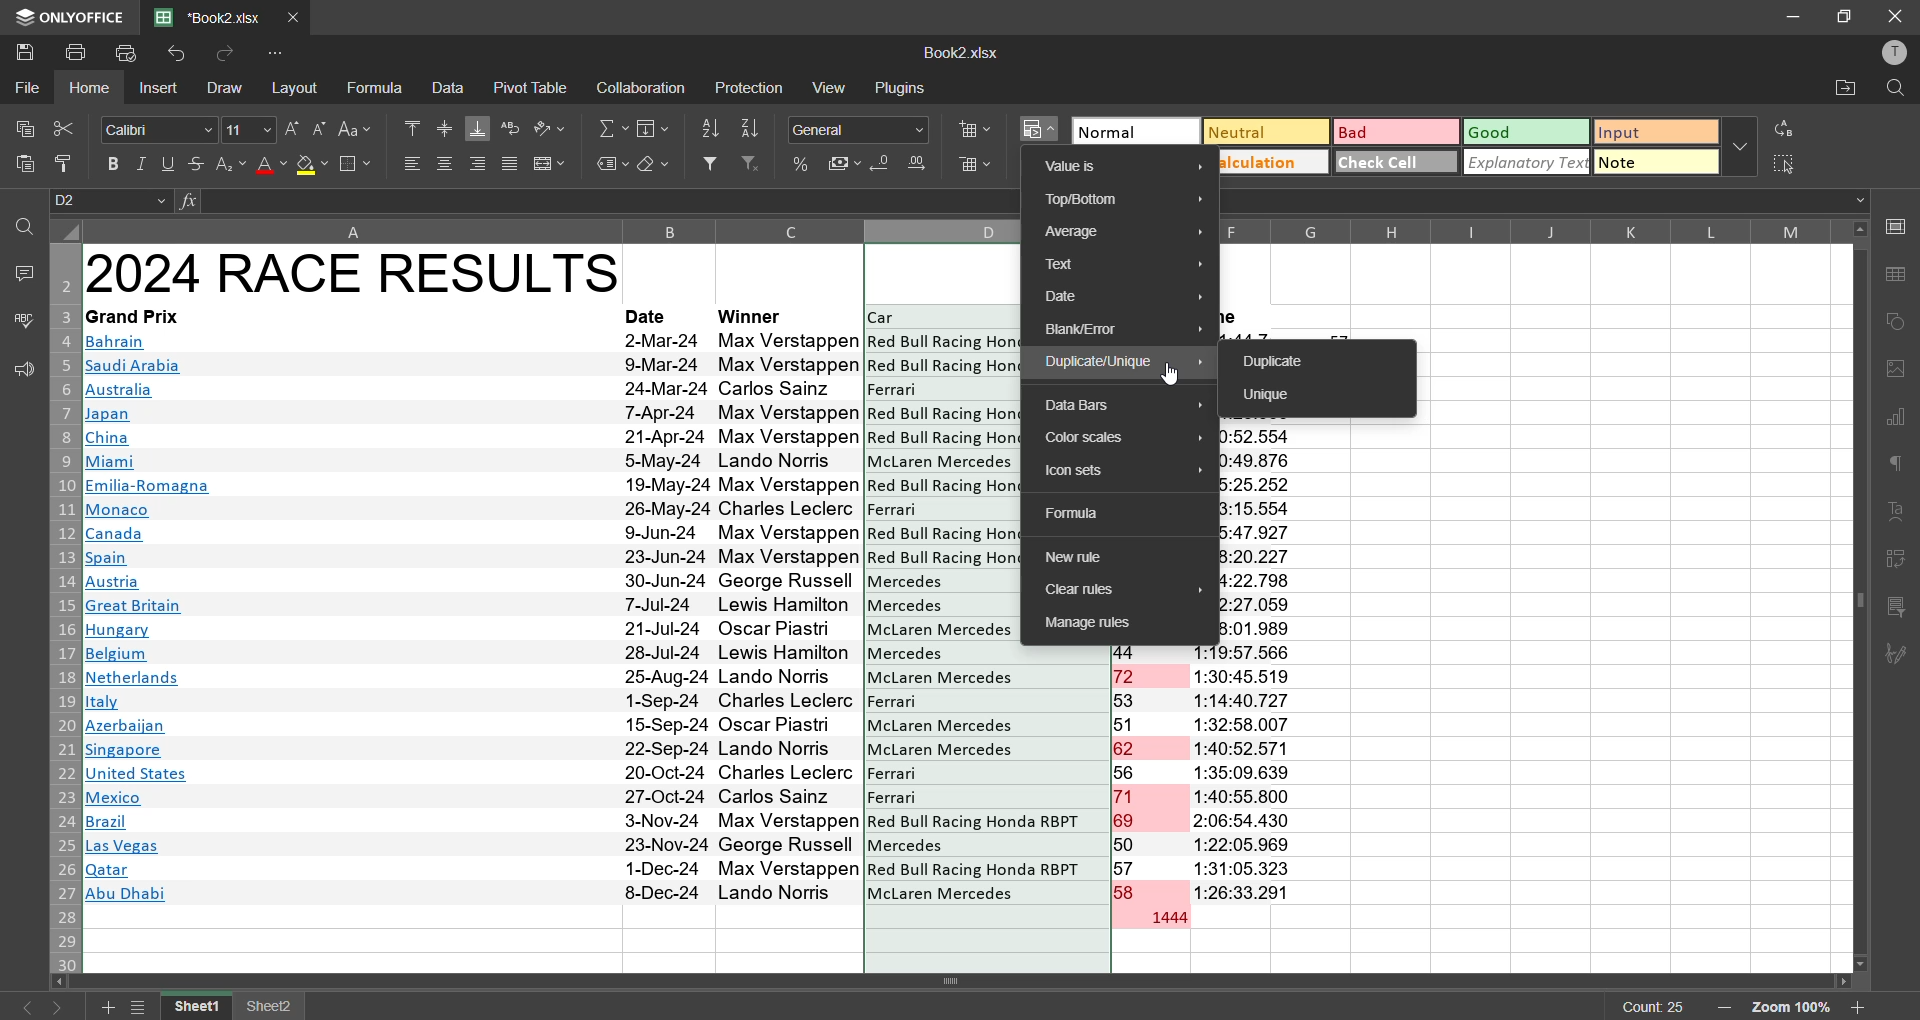 This screenshot has height=1020, width=1920. Describe the element at coordinates (1897, 655) in the screenshot. I see `signature` at that location.